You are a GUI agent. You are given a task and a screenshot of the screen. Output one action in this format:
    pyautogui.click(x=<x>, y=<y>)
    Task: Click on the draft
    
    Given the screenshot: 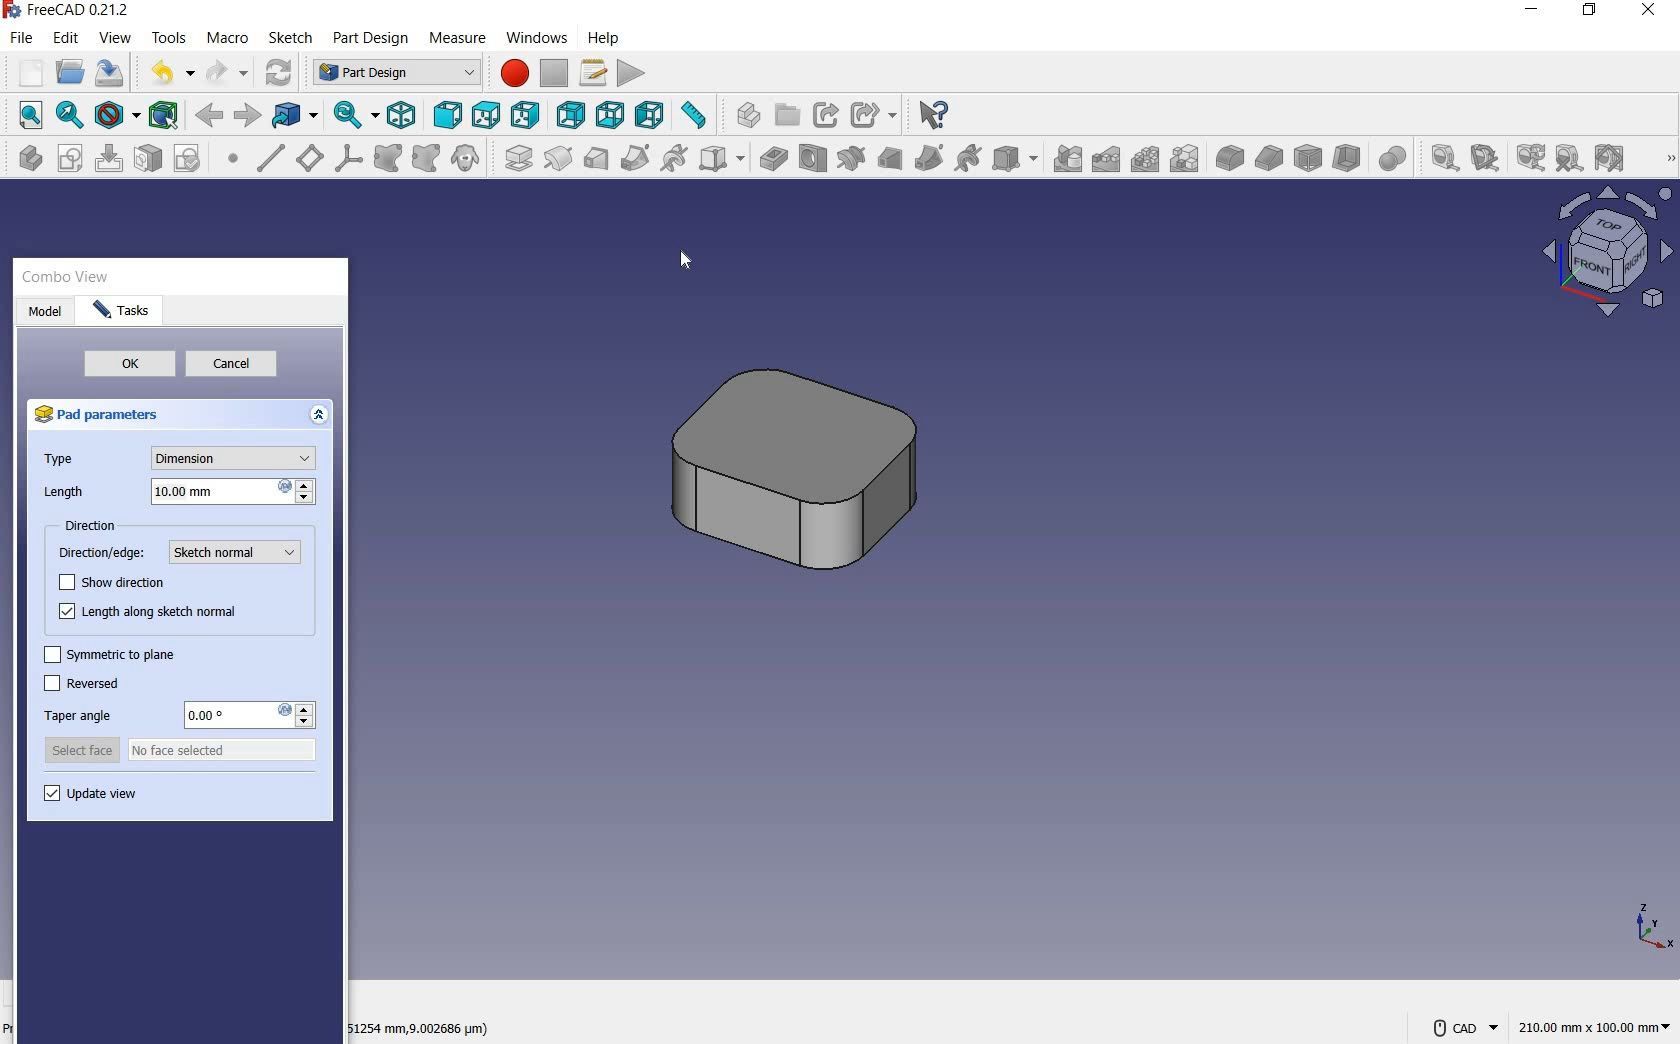 What is the action you would take?
    pyautogui.click(x=1307, y=156)
    